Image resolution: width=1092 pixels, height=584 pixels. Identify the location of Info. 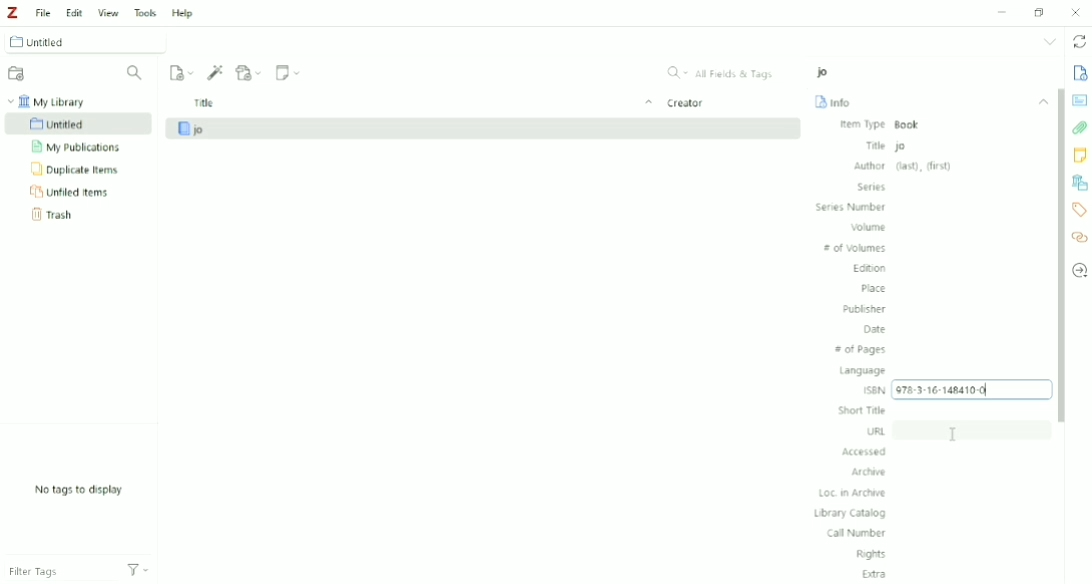
(833, 102).